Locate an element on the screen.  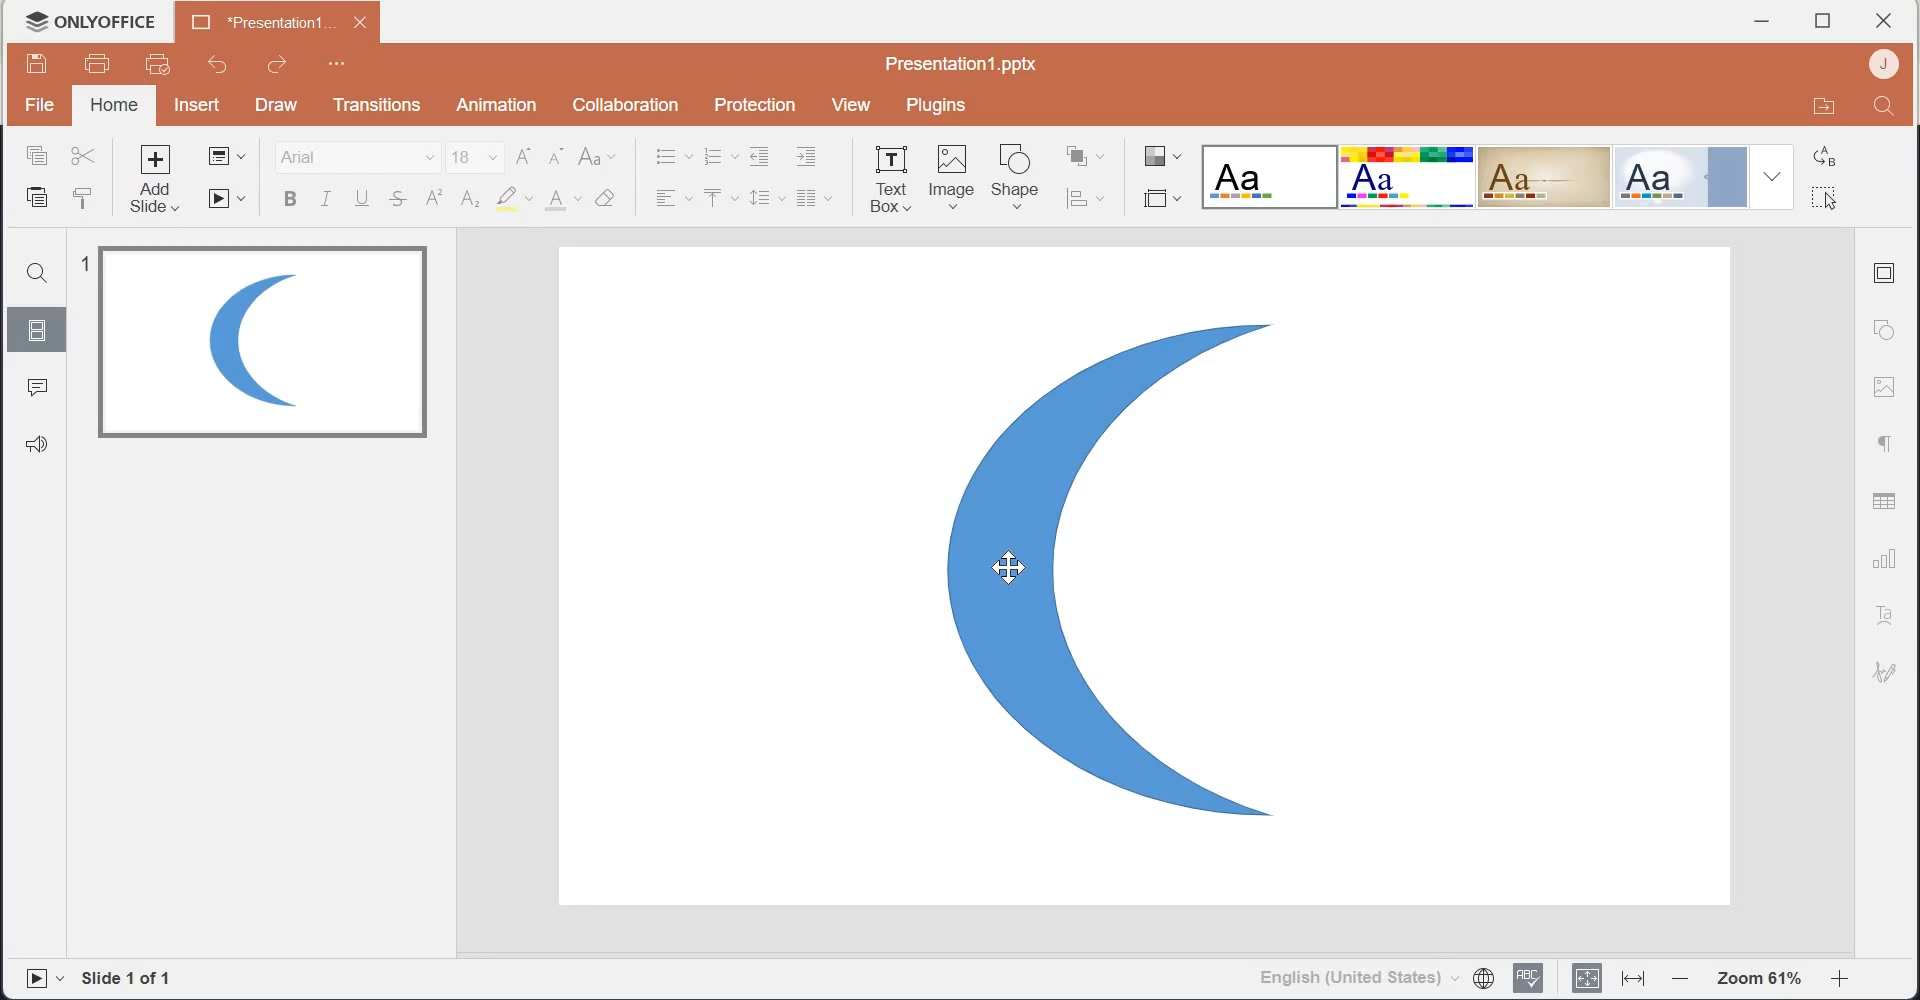
Collaboration is located at coordinates (626, 104).